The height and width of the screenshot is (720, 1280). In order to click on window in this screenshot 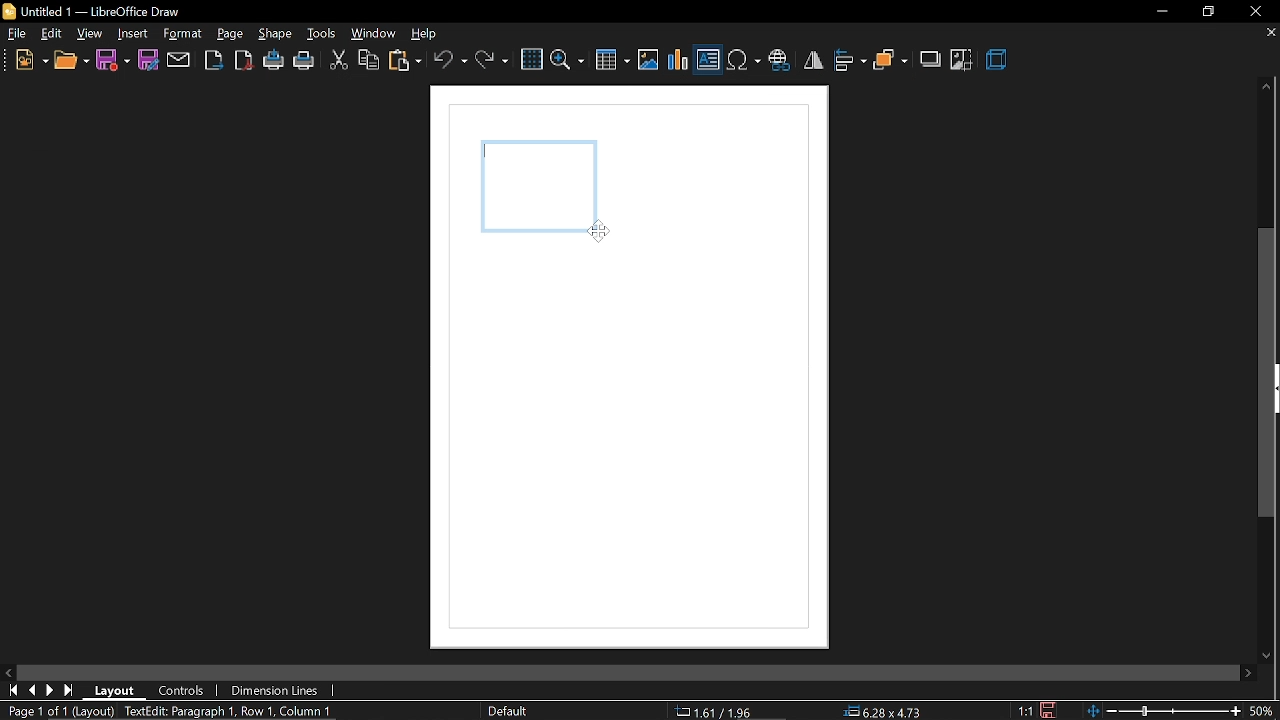, I will do `click(374, 34)`.